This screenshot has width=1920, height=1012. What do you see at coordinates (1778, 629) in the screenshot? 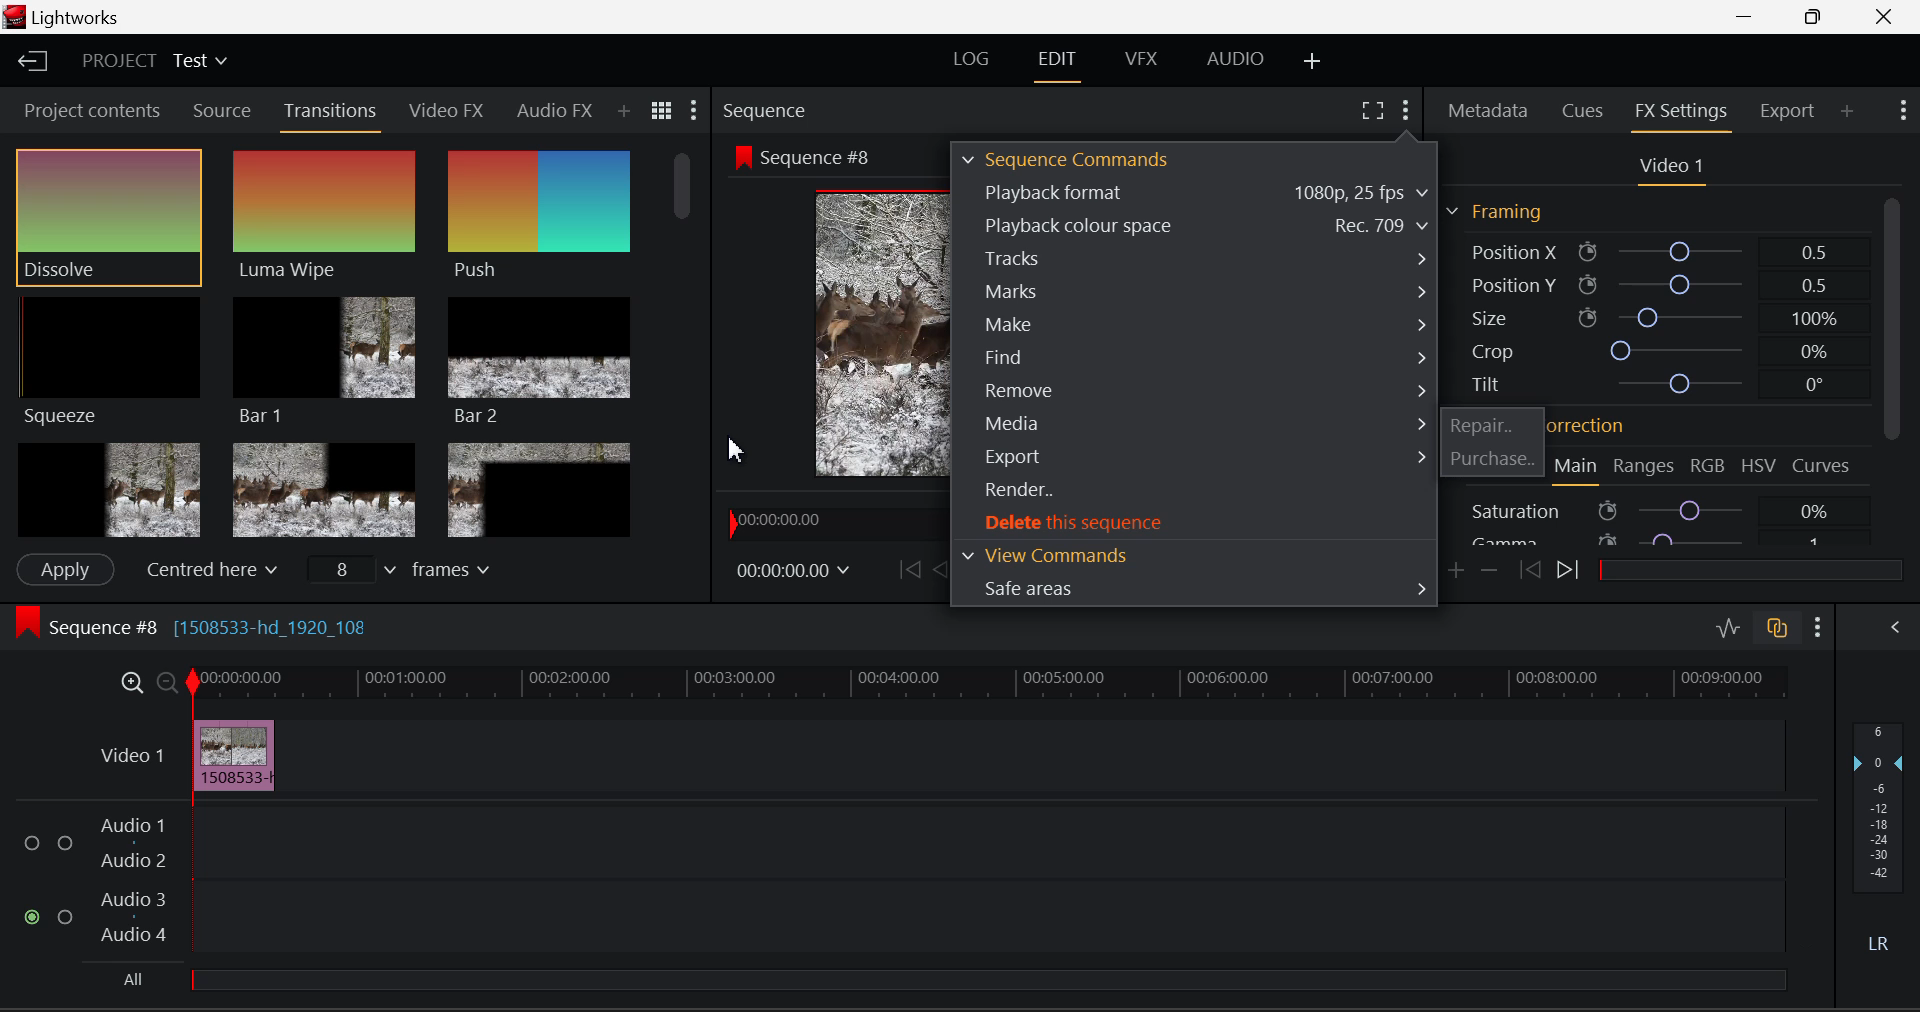
I see `Toggle auto track sync` at bounding box center [1778, 629].